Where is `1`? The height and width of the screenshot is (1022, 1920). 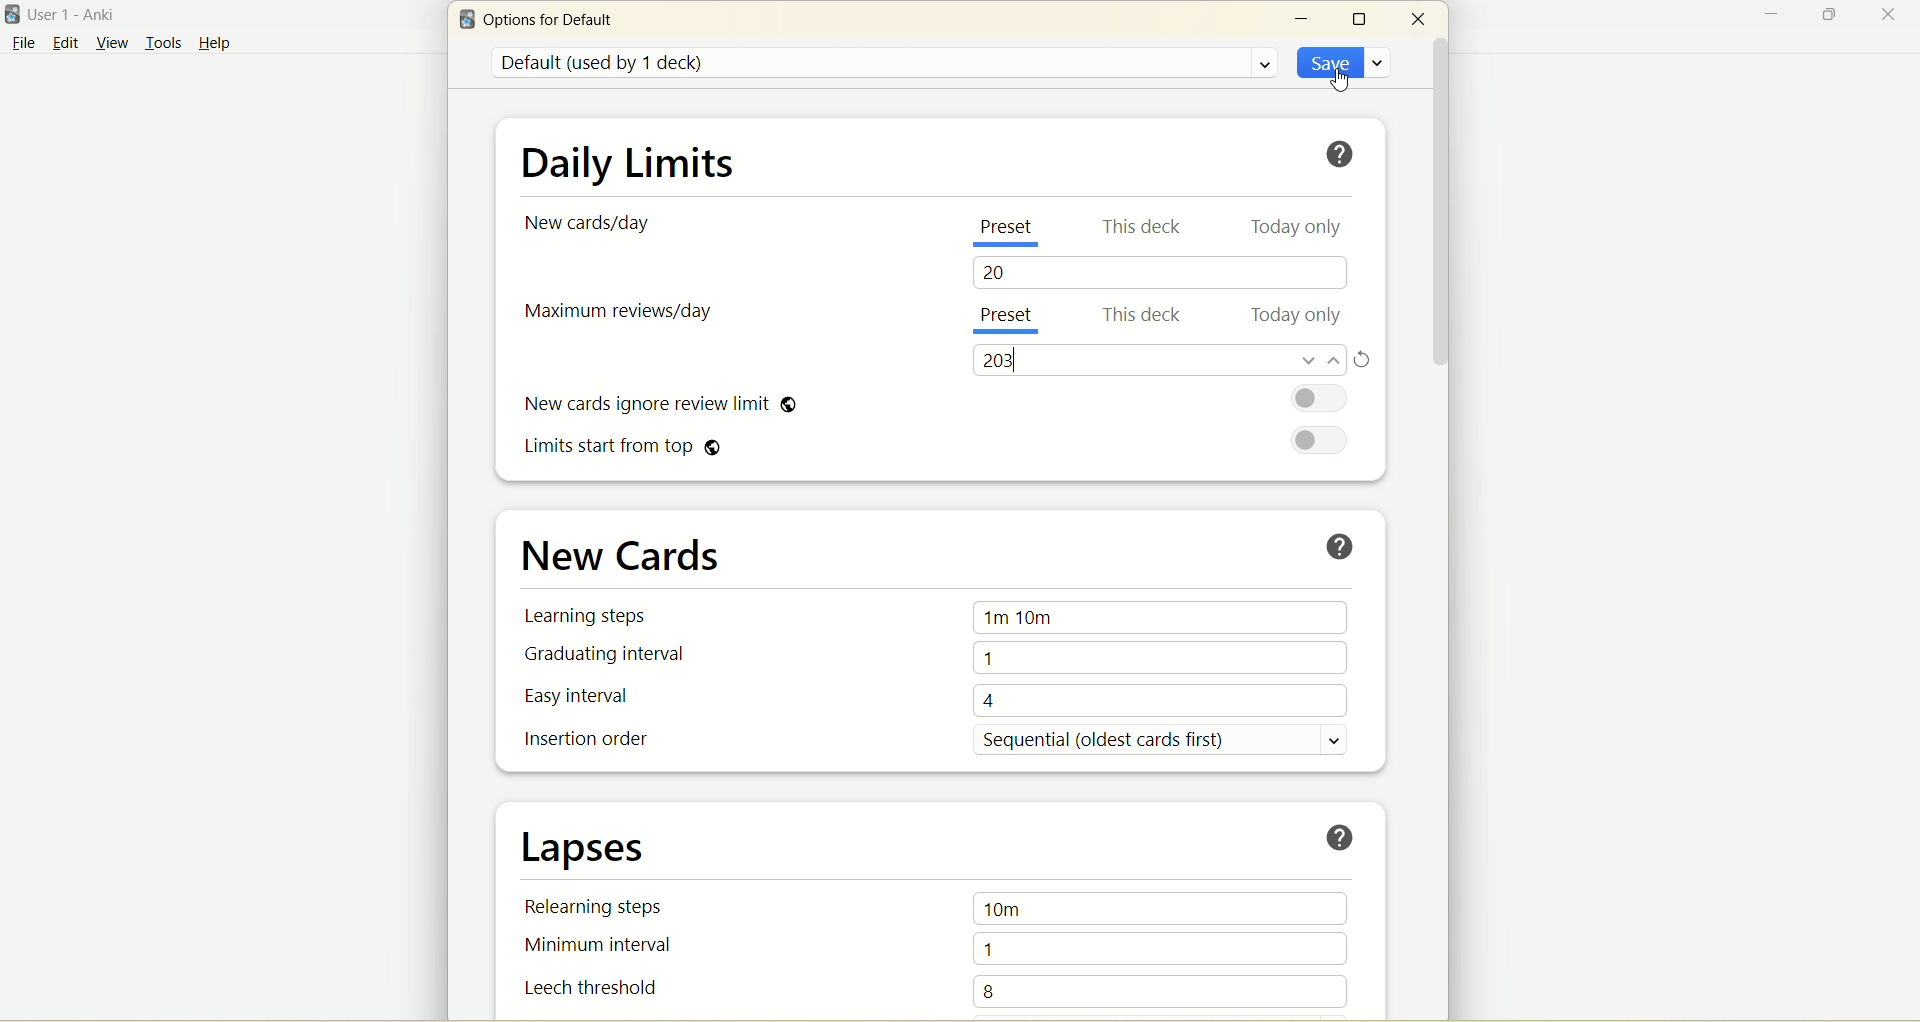 1 is located at coordinates (1157, 657).